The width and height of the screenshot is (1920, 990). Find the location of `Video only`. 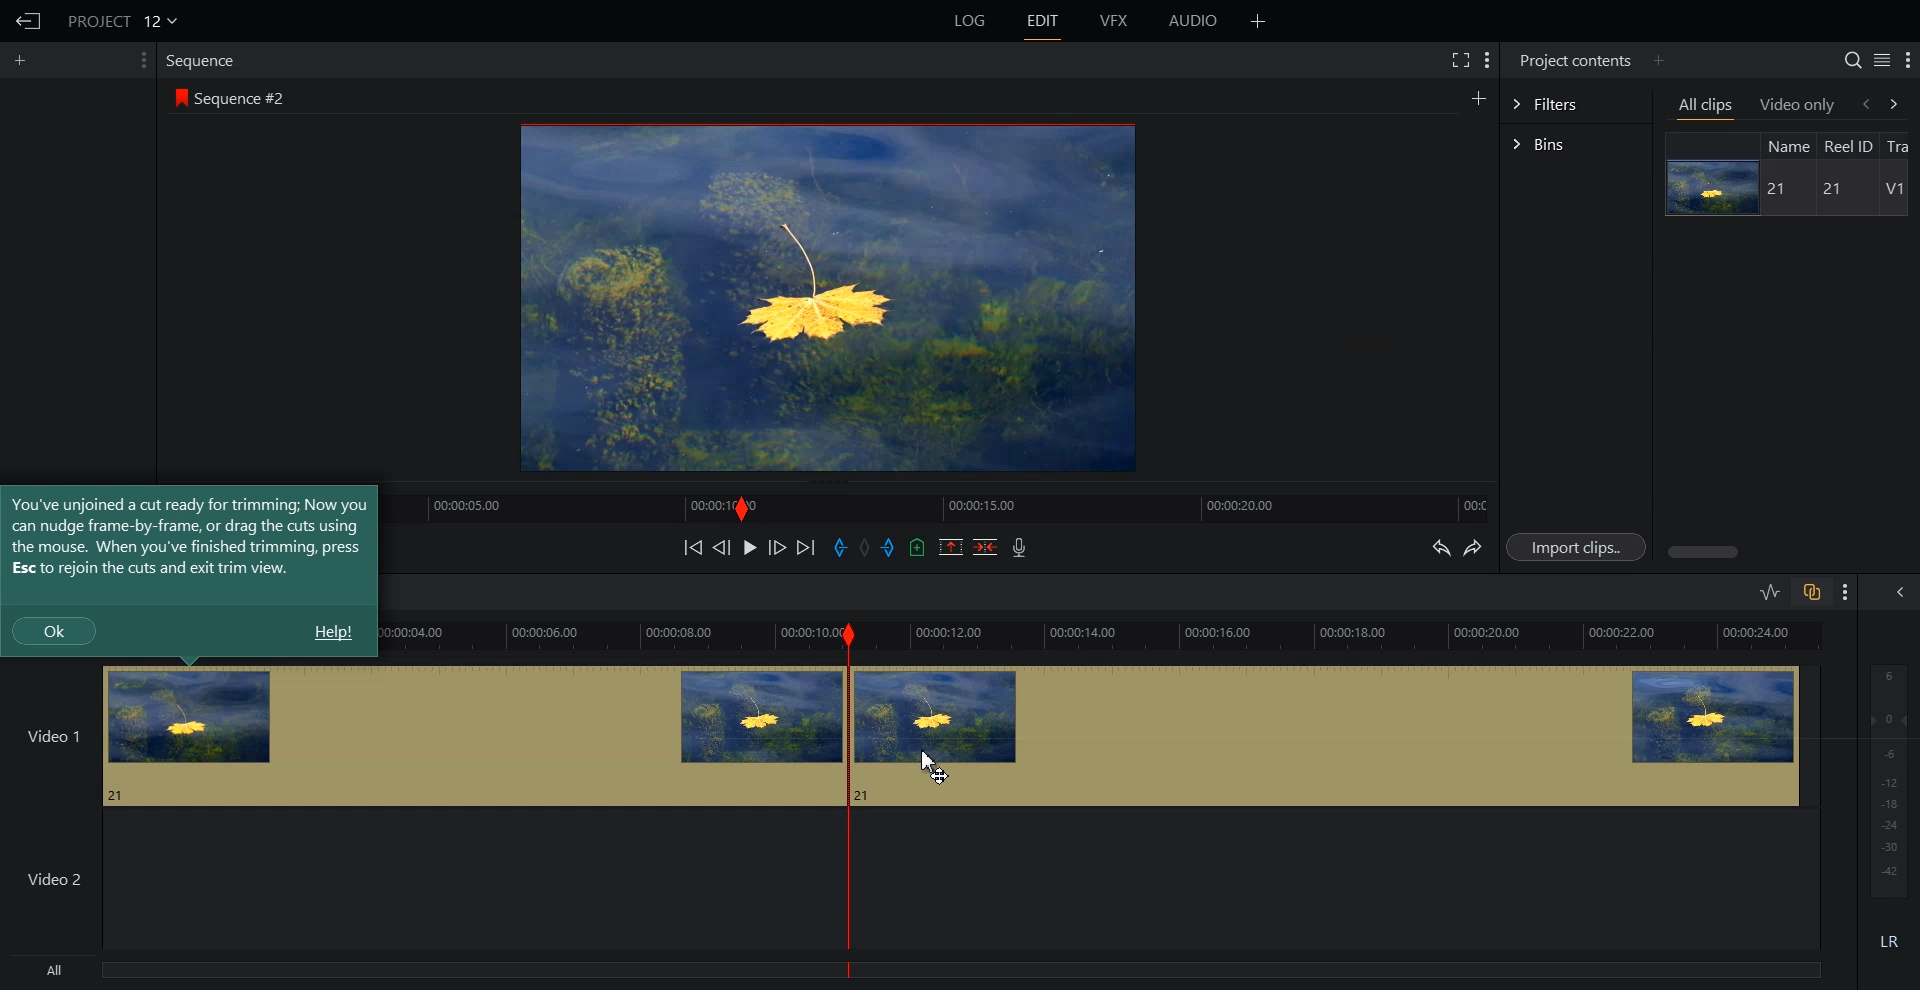

Video only is located at coordinates (1798, 105).